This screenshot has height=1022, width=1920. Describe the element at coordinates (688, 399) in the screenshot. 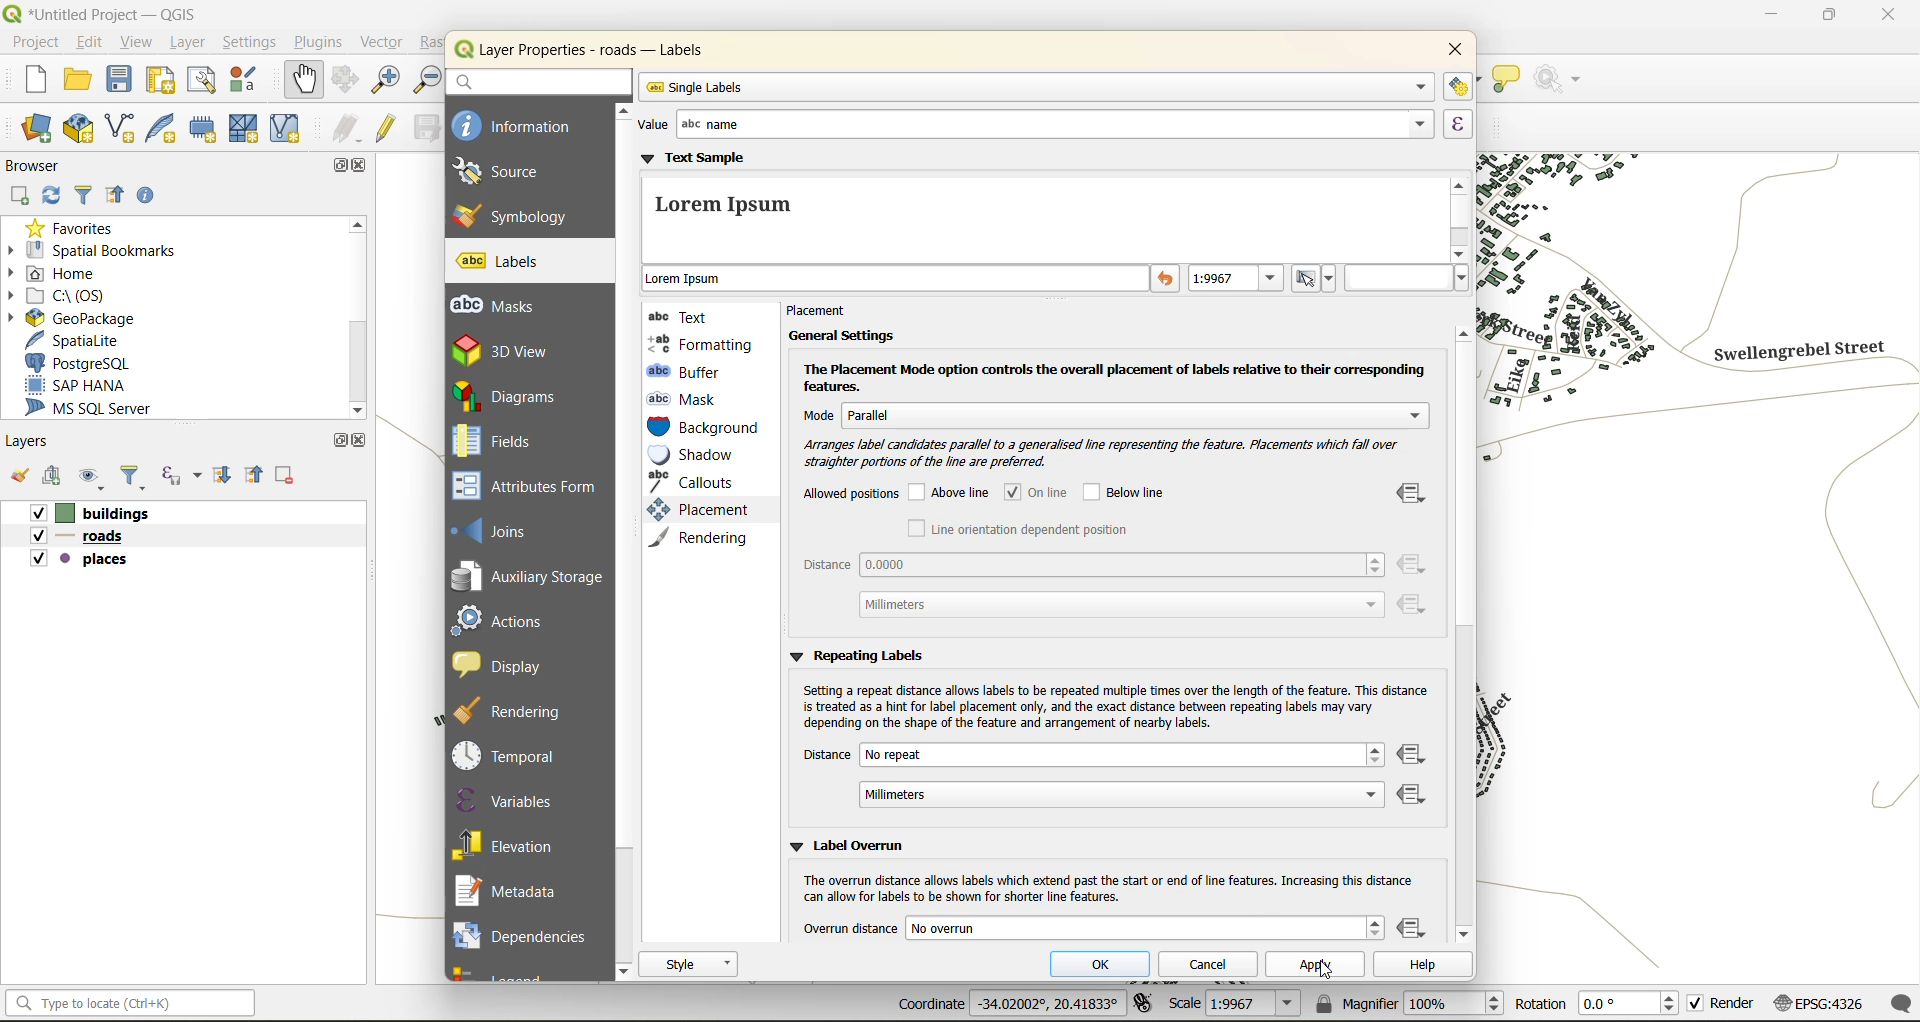

I see `mask` at that location.